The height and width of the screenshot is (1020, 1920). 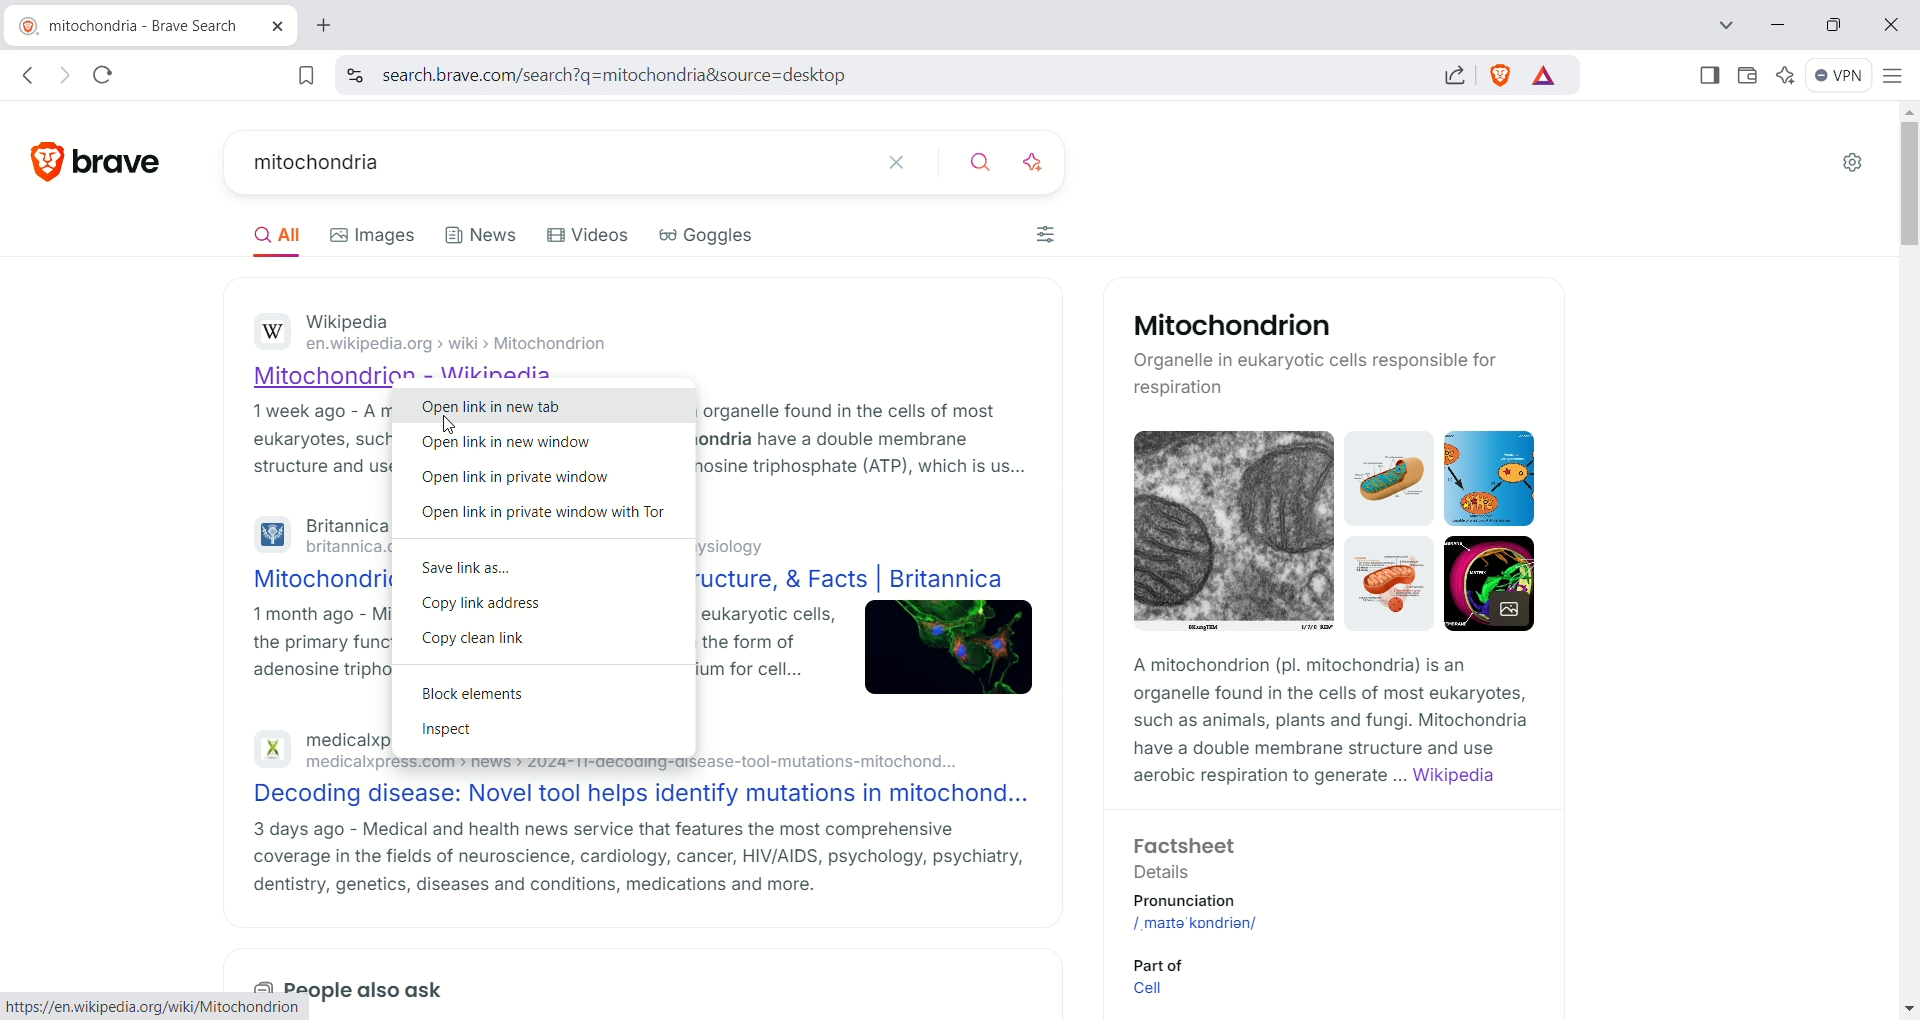 What do you see at coordinates (1181, 899) in the screenshot?
I see `Pronunciation` at bounding box center [1181, 899].